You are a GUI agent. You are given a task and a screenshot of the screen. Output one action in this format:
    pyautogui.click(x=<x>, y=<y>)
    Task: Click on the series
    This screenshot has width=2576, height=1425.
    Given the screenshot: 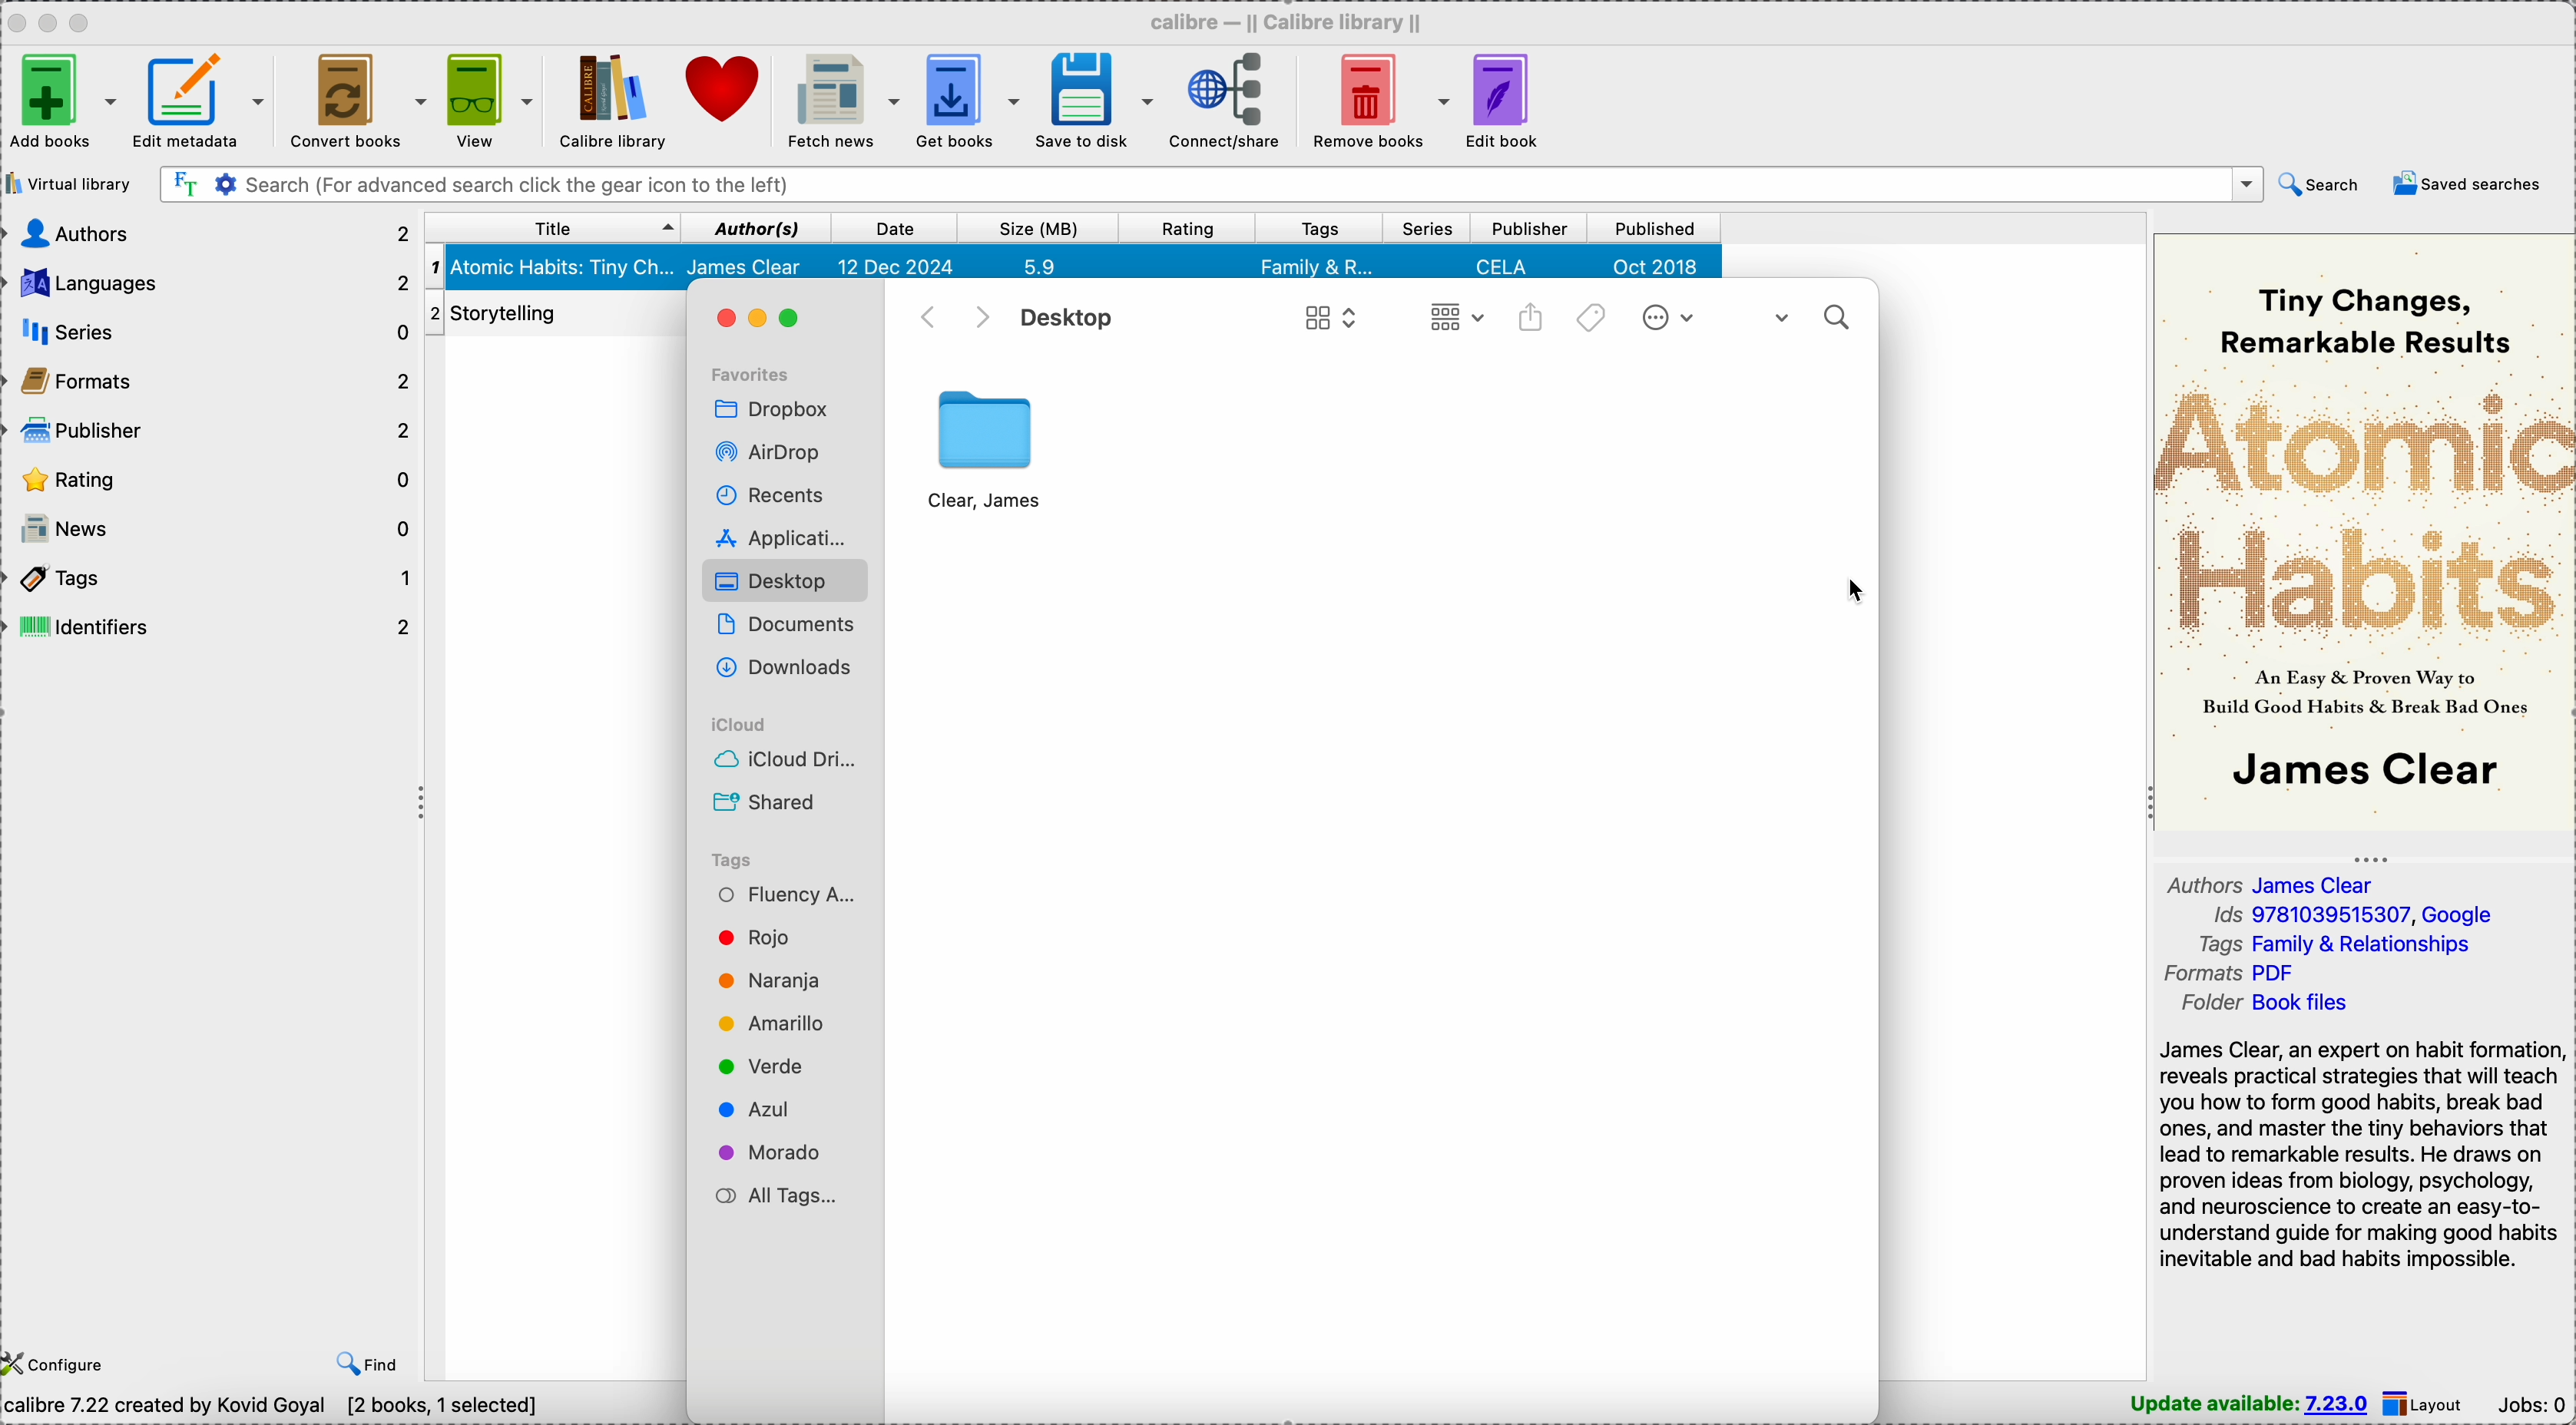 What is the action you would take?
    pyautogui.click(x=1428, y=226)
    